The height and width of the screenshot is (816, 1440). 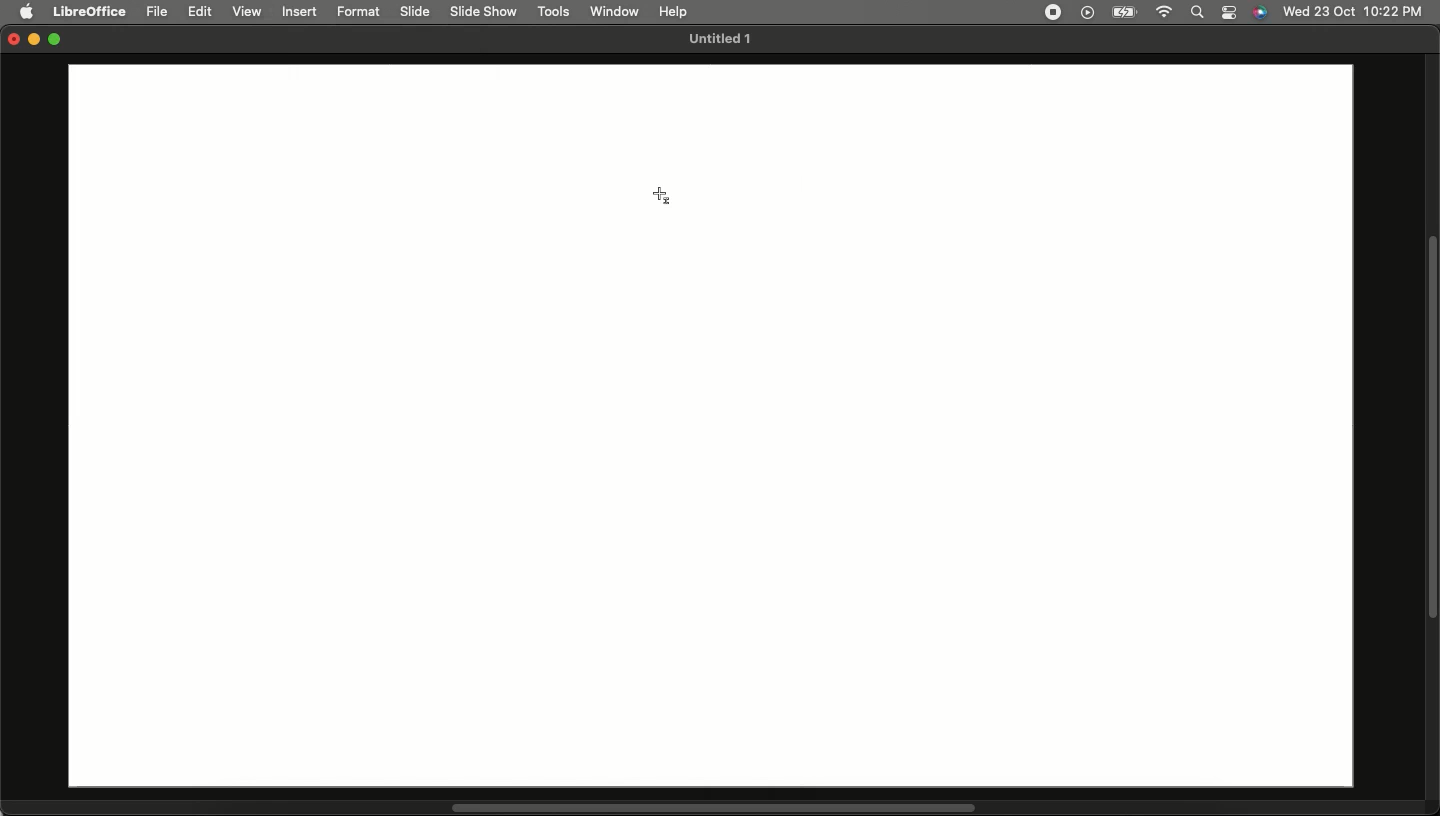 What do you see at coordinates (159, 12) in the screenshot?
I see `File` at bounding box center [159, 12].